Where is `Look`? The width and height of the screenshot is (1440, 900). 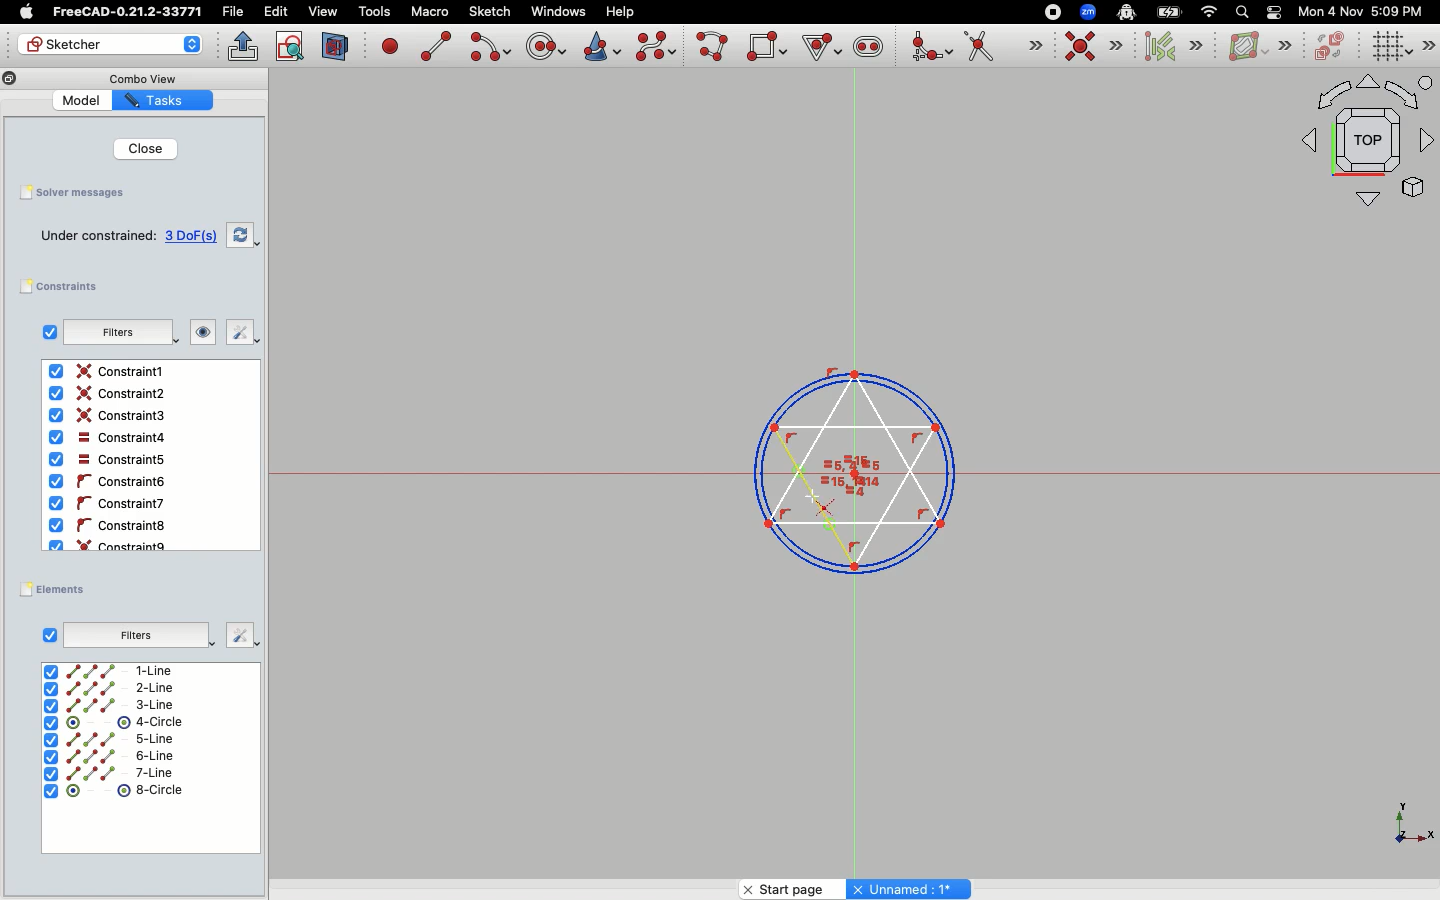
Look is located at coordinates (201, 334).